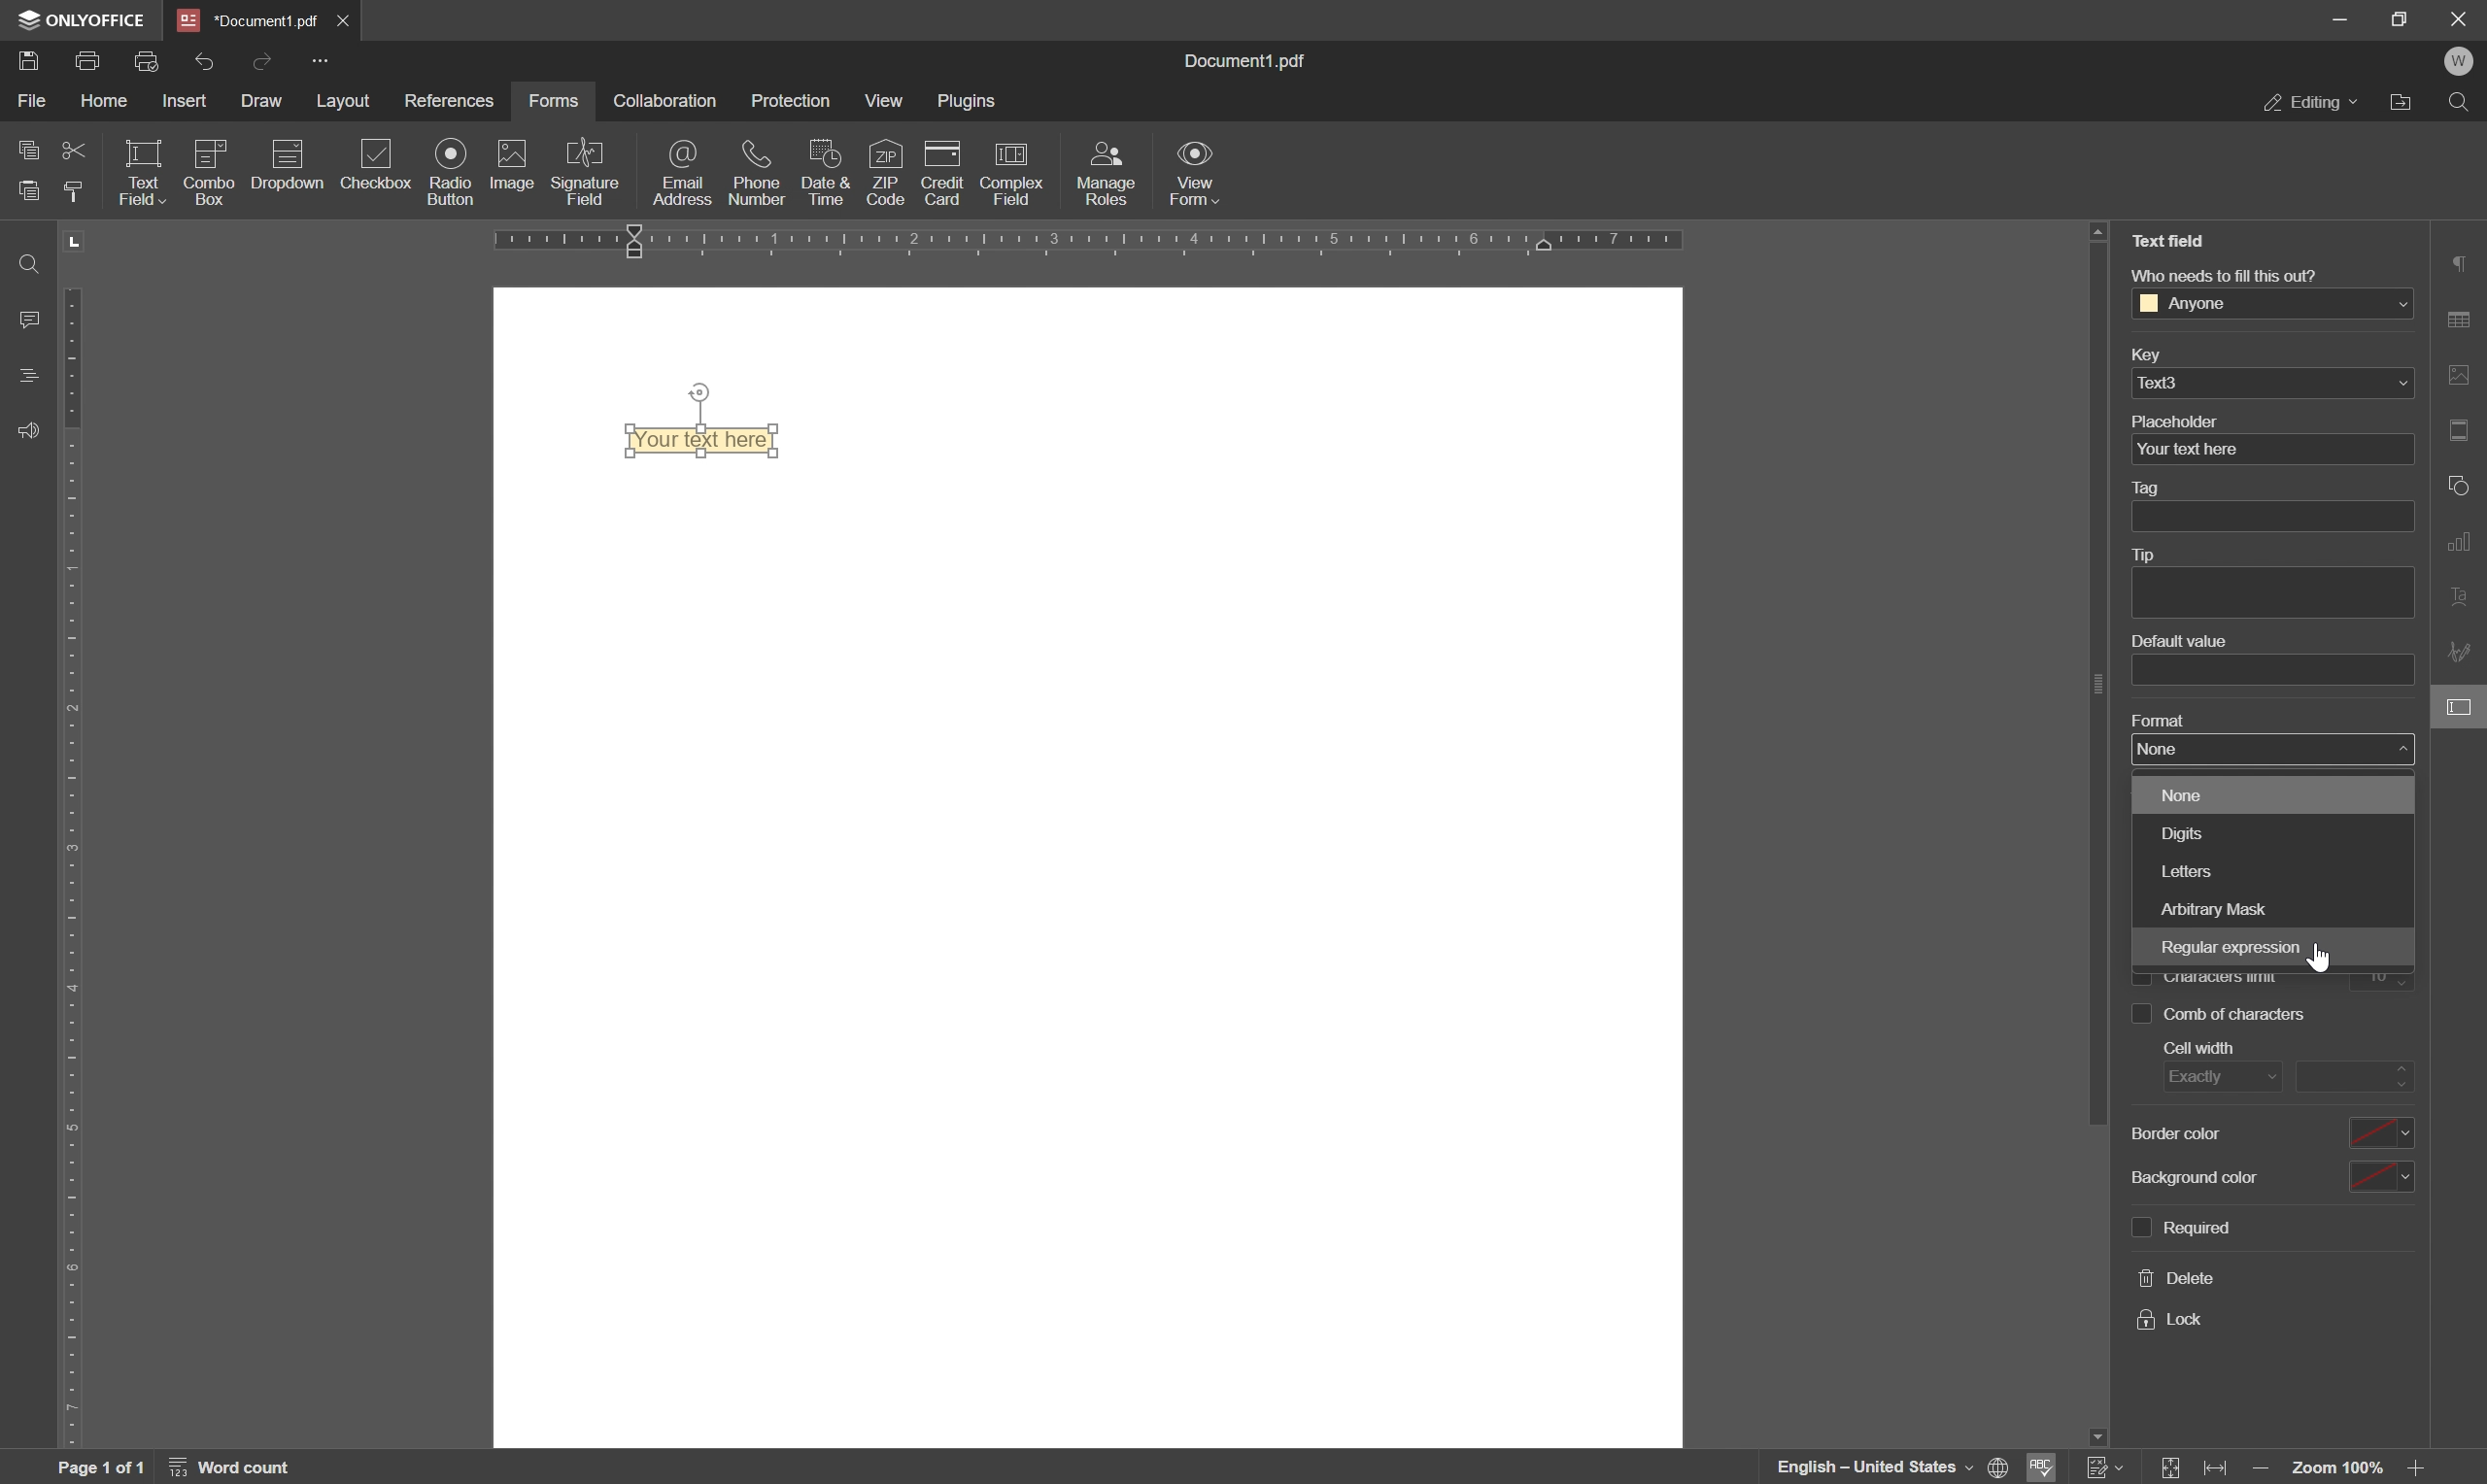 The height and width of the screenshot is (1484, 2487). What do you see at coordinates (2397, 305) in the screenshot?
I see `drop down` at bounding box center [2397, 305].